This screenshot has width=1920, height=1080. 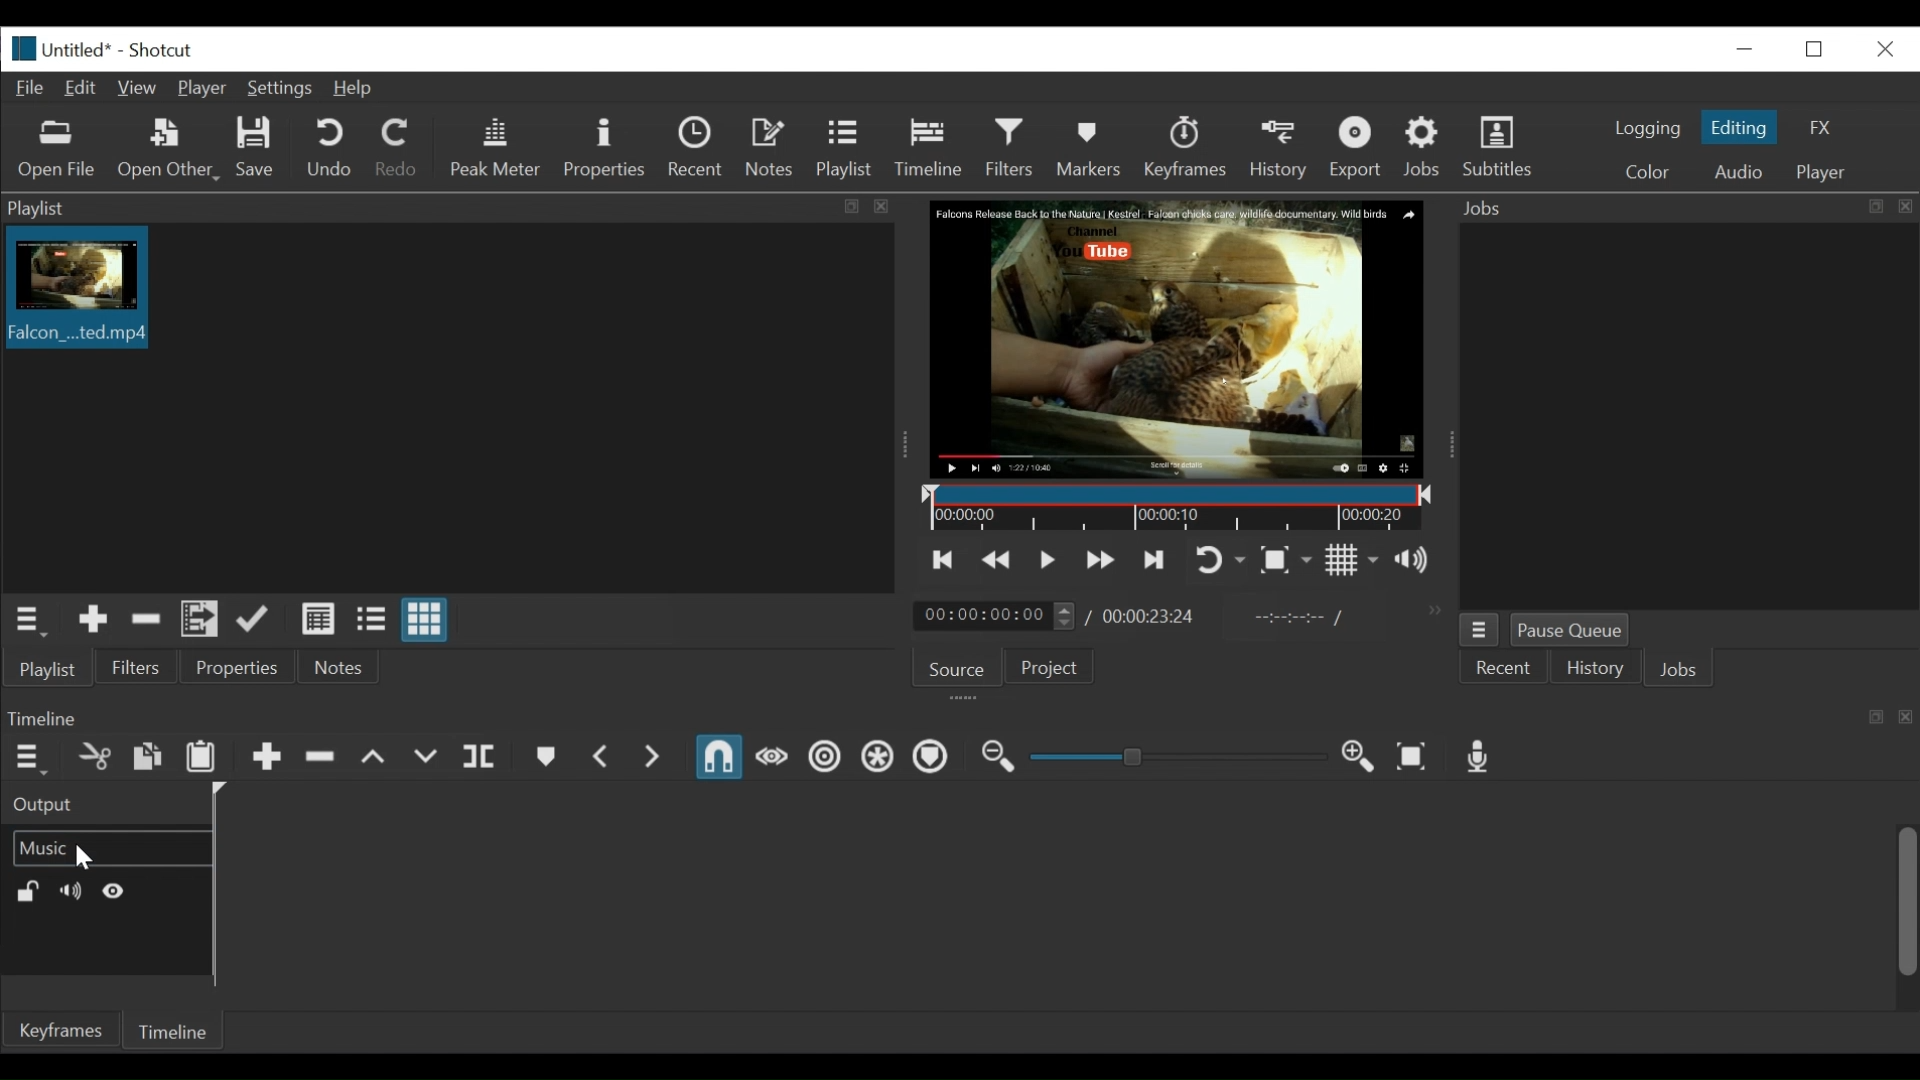 I want to click on Markers, so click(x=1093, y=150).